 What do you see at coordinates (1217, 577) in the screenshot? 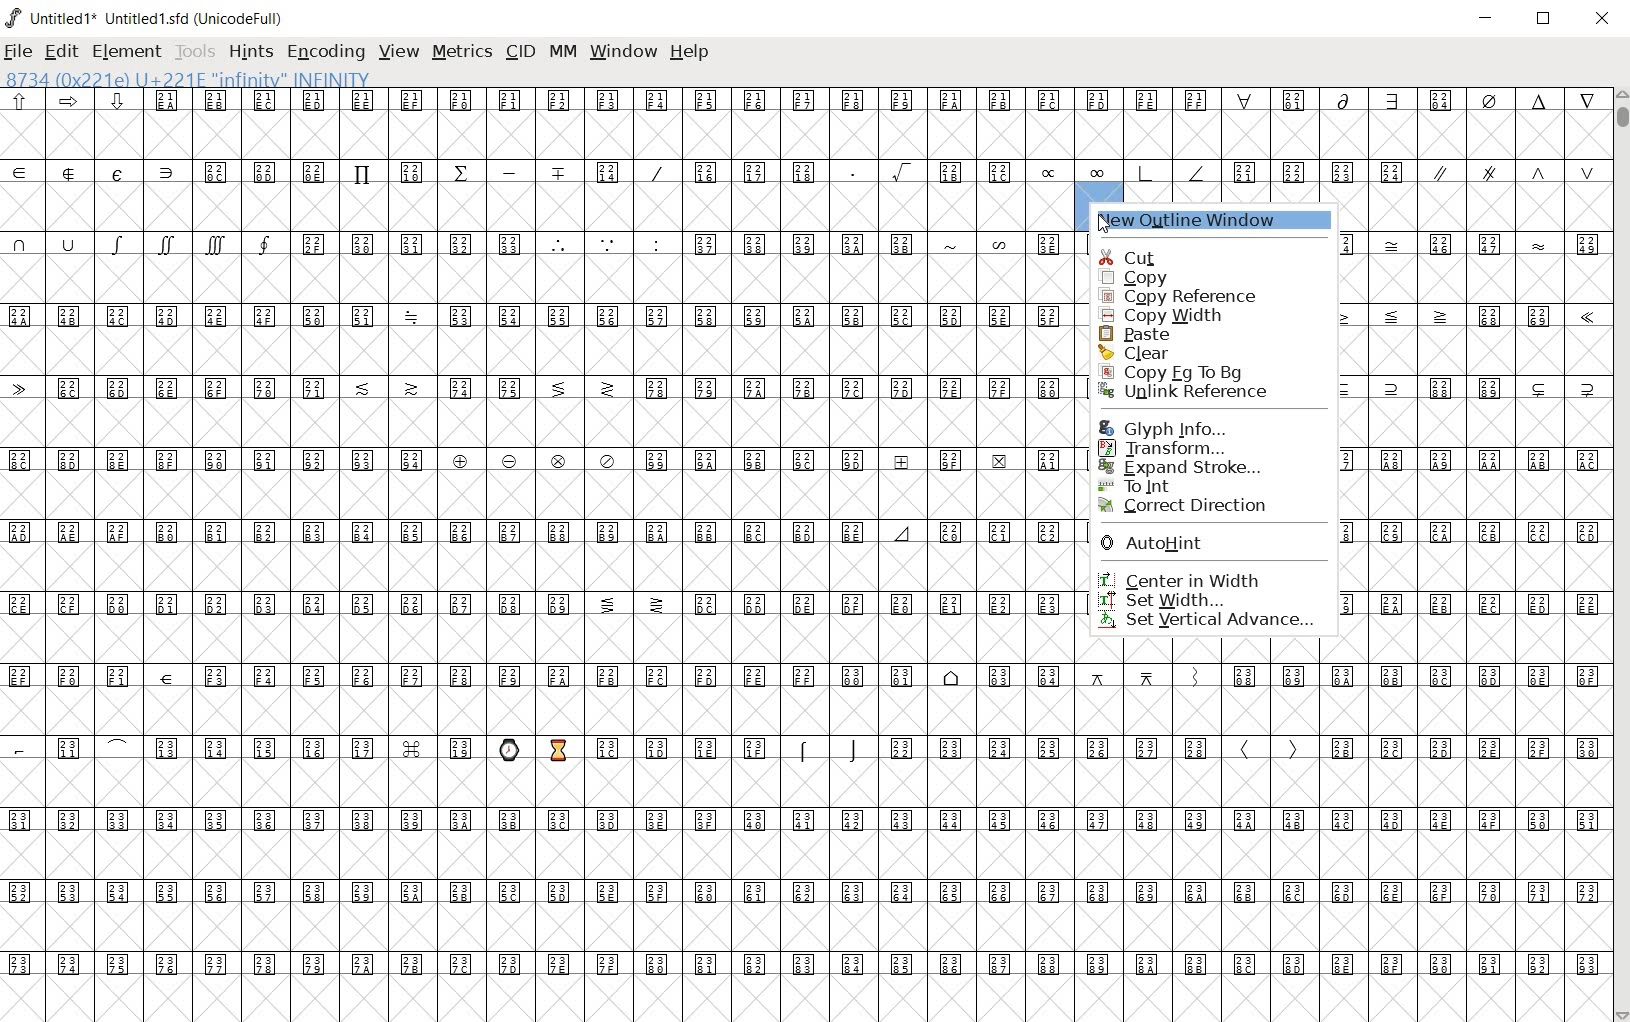
I see `center in width` at bounding box center [1217, 577].